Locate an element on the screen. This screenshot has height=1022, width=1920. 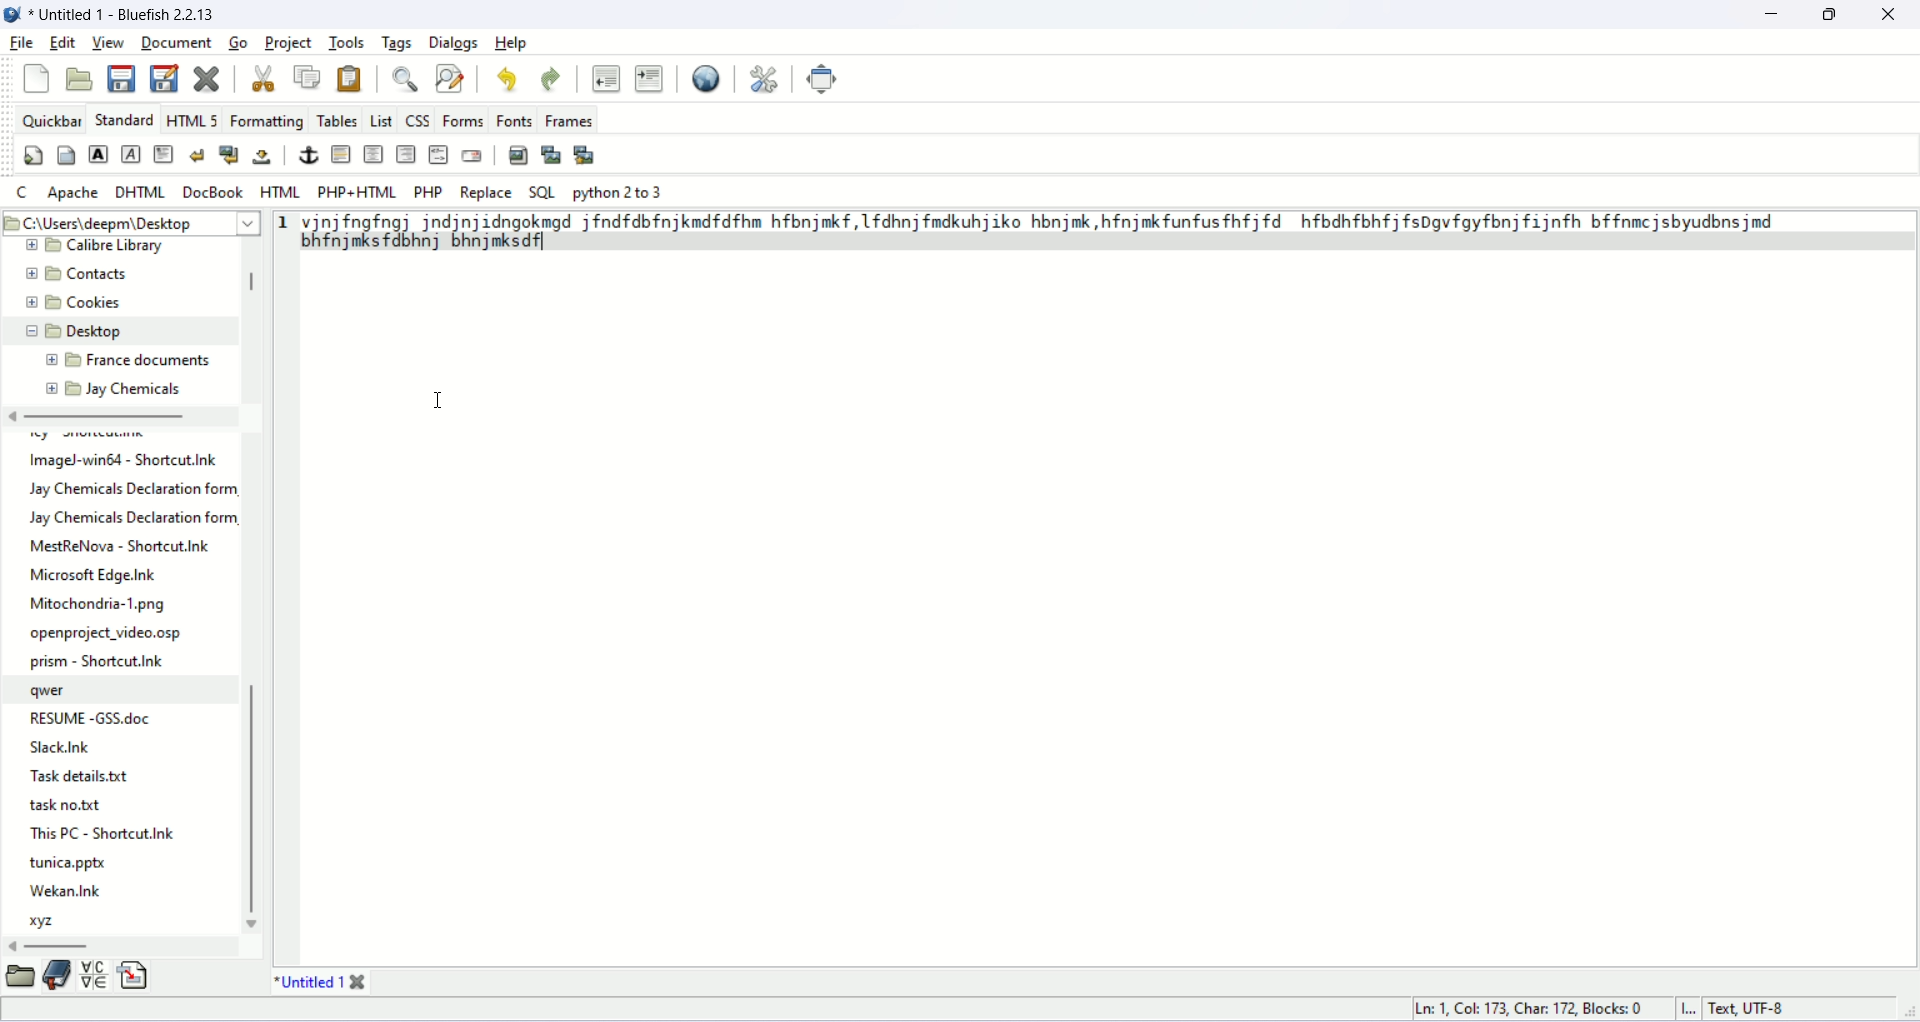
task no.txt is located at coordinates (66, 807).